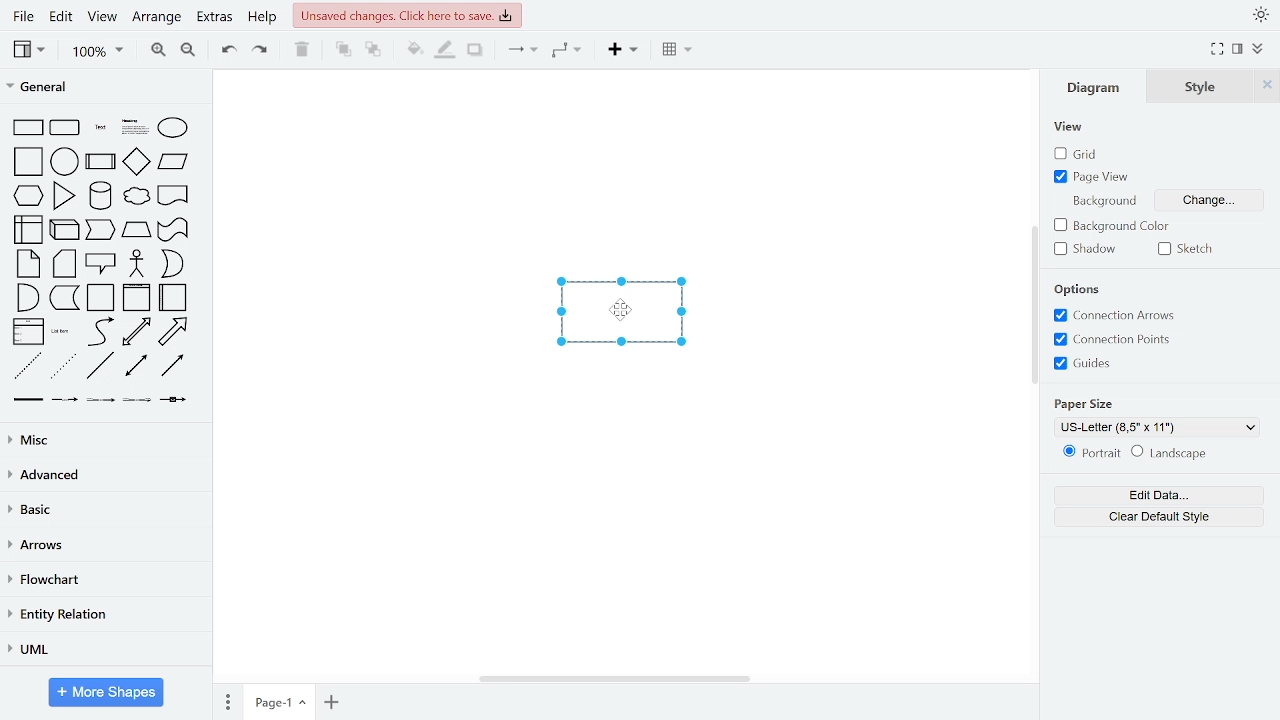 This screenshot has width=1280, height=720. I want to click on general shapes, so click(135, 331).